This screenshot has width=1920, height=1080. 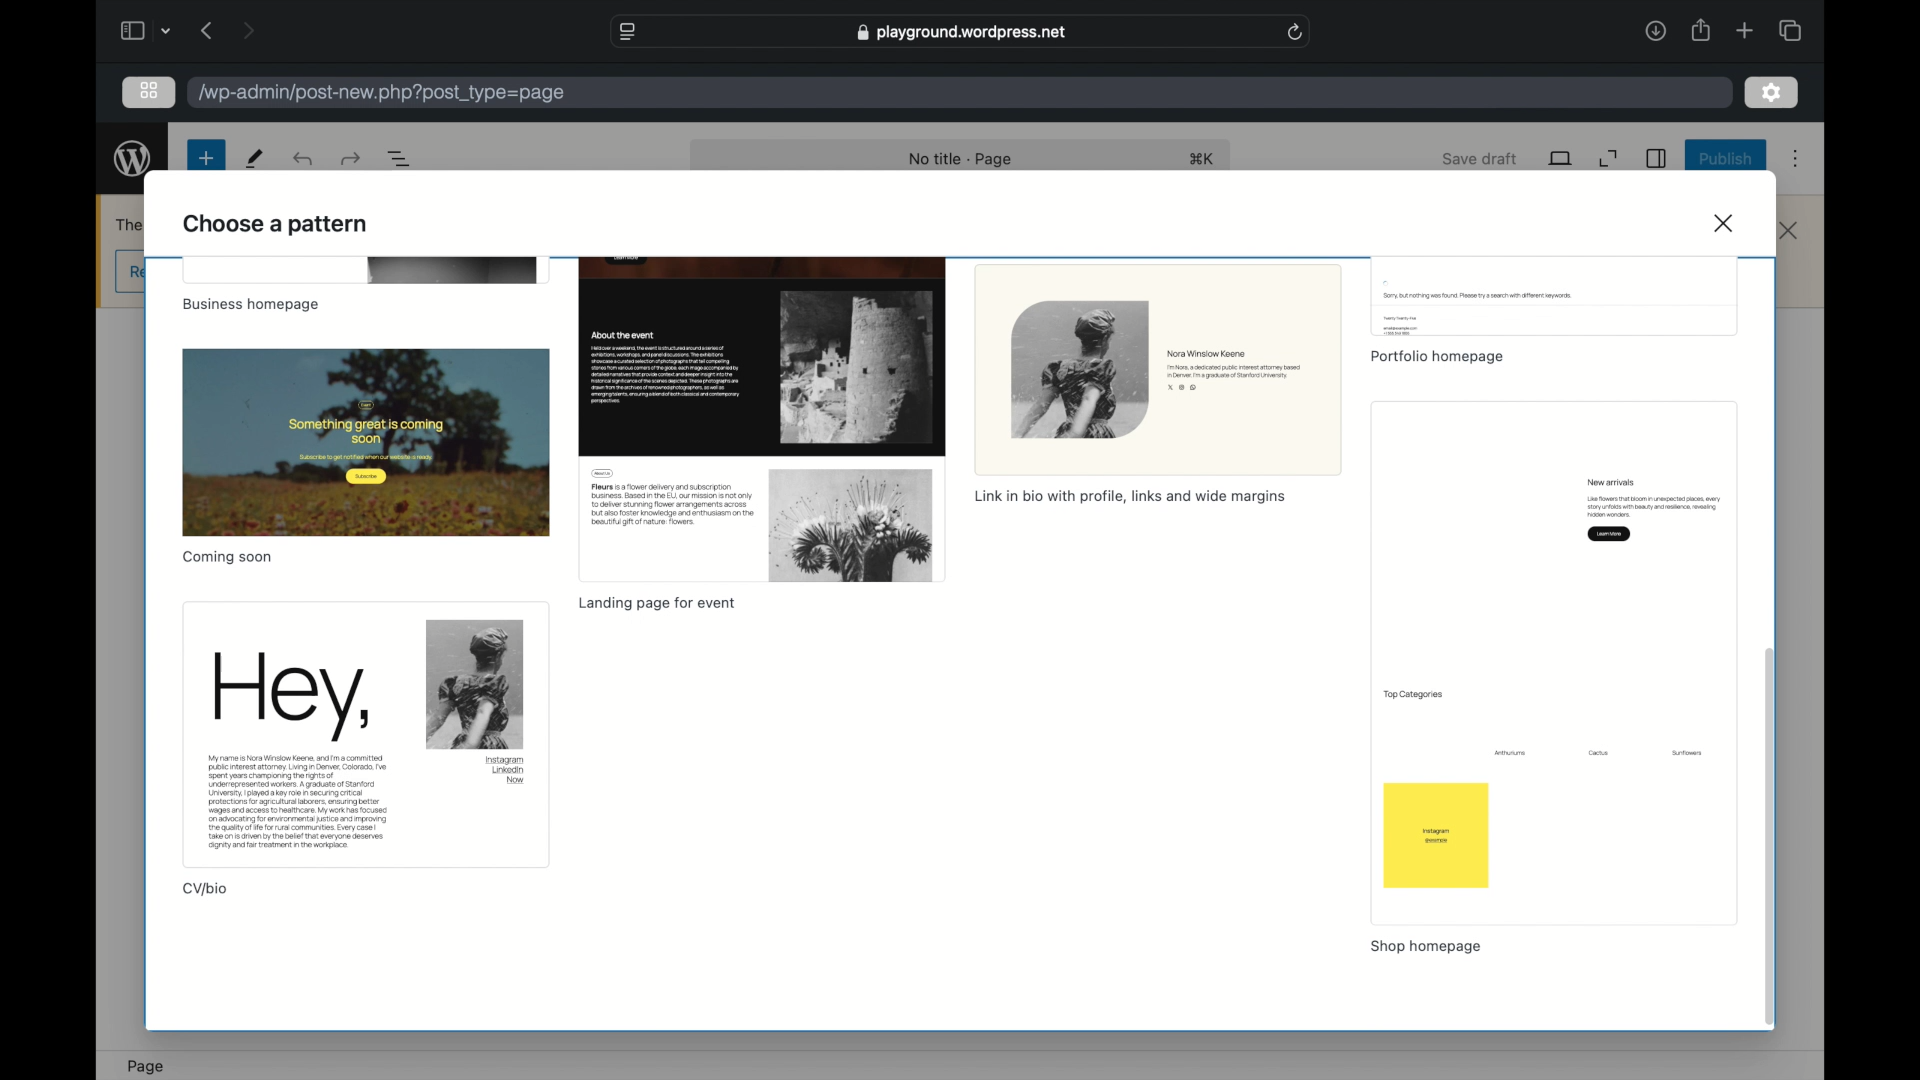 What do you see at coordinates (1657, 158) in the screenshot?
I see `sidebar` at bounding box center [1657, 158].